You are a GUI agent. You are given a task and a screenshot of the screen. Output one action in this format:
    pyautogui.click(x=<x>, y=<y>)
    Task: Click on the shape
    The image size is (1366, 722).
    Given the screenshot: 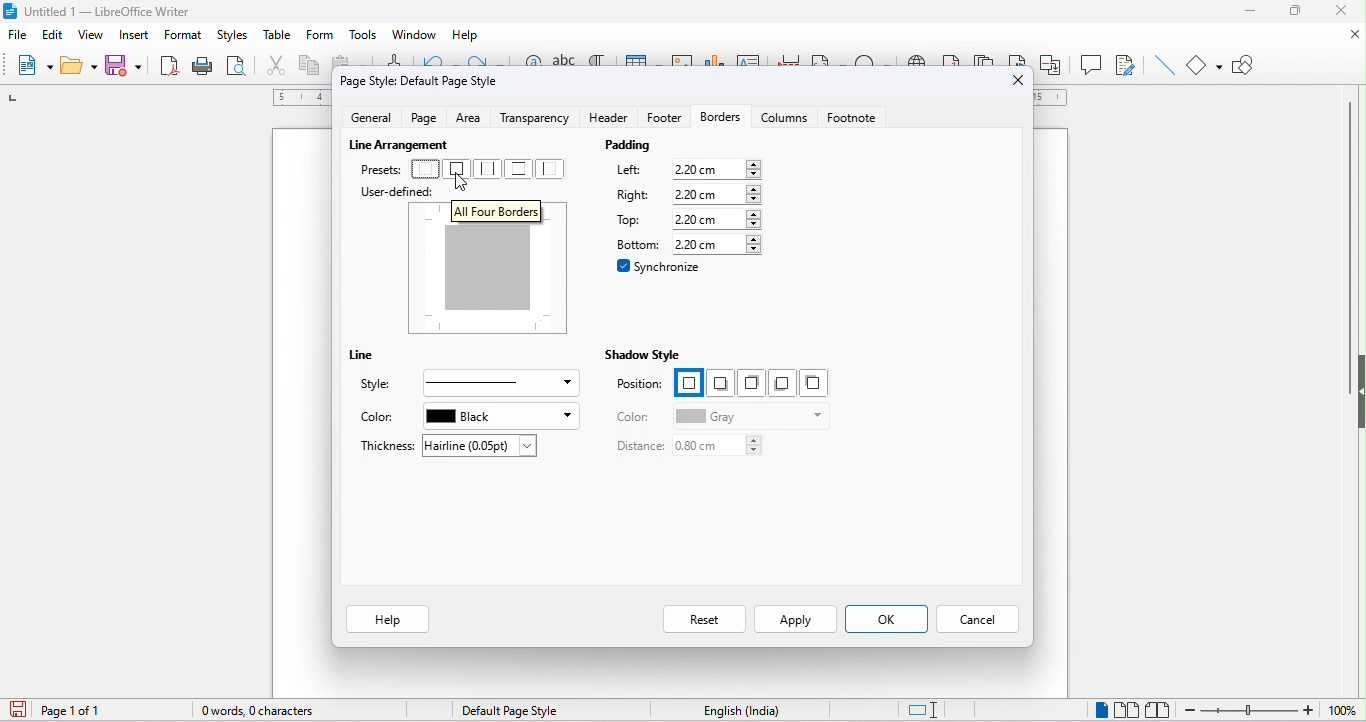 What is the action you would take?
    pyautogui.click(x=1204, y=65)
    